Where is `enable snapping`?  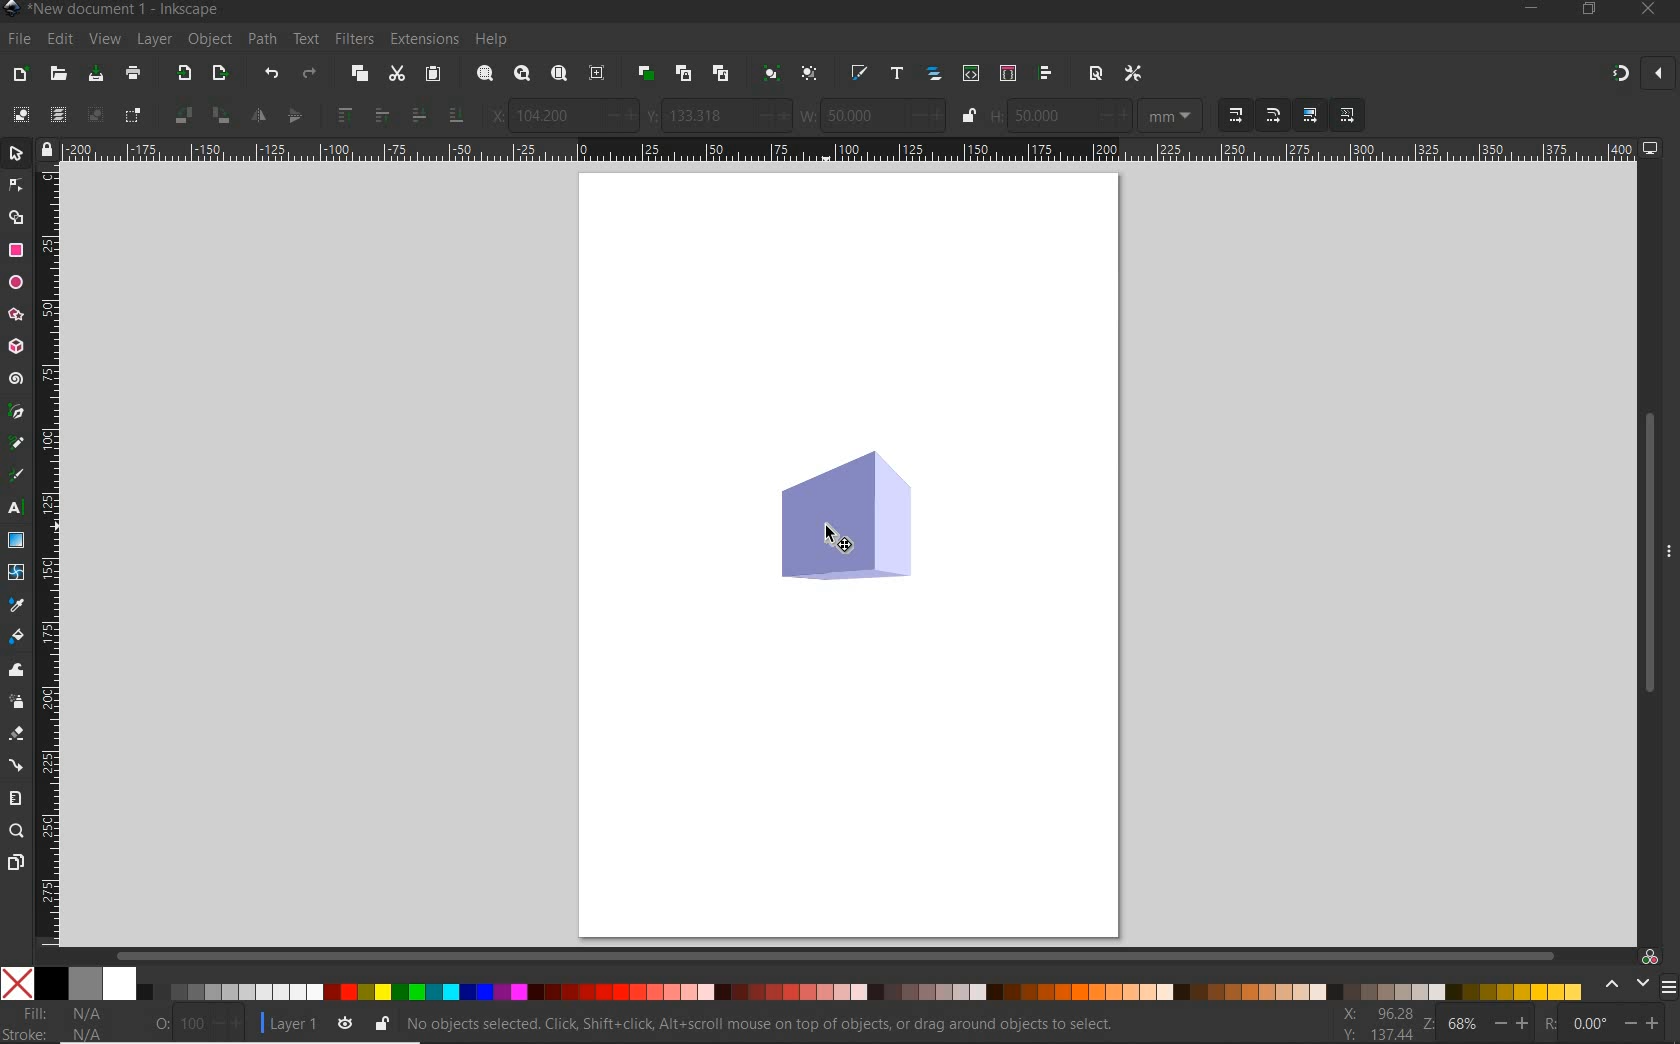 enable snapping is located at coordinates (1619, 75).